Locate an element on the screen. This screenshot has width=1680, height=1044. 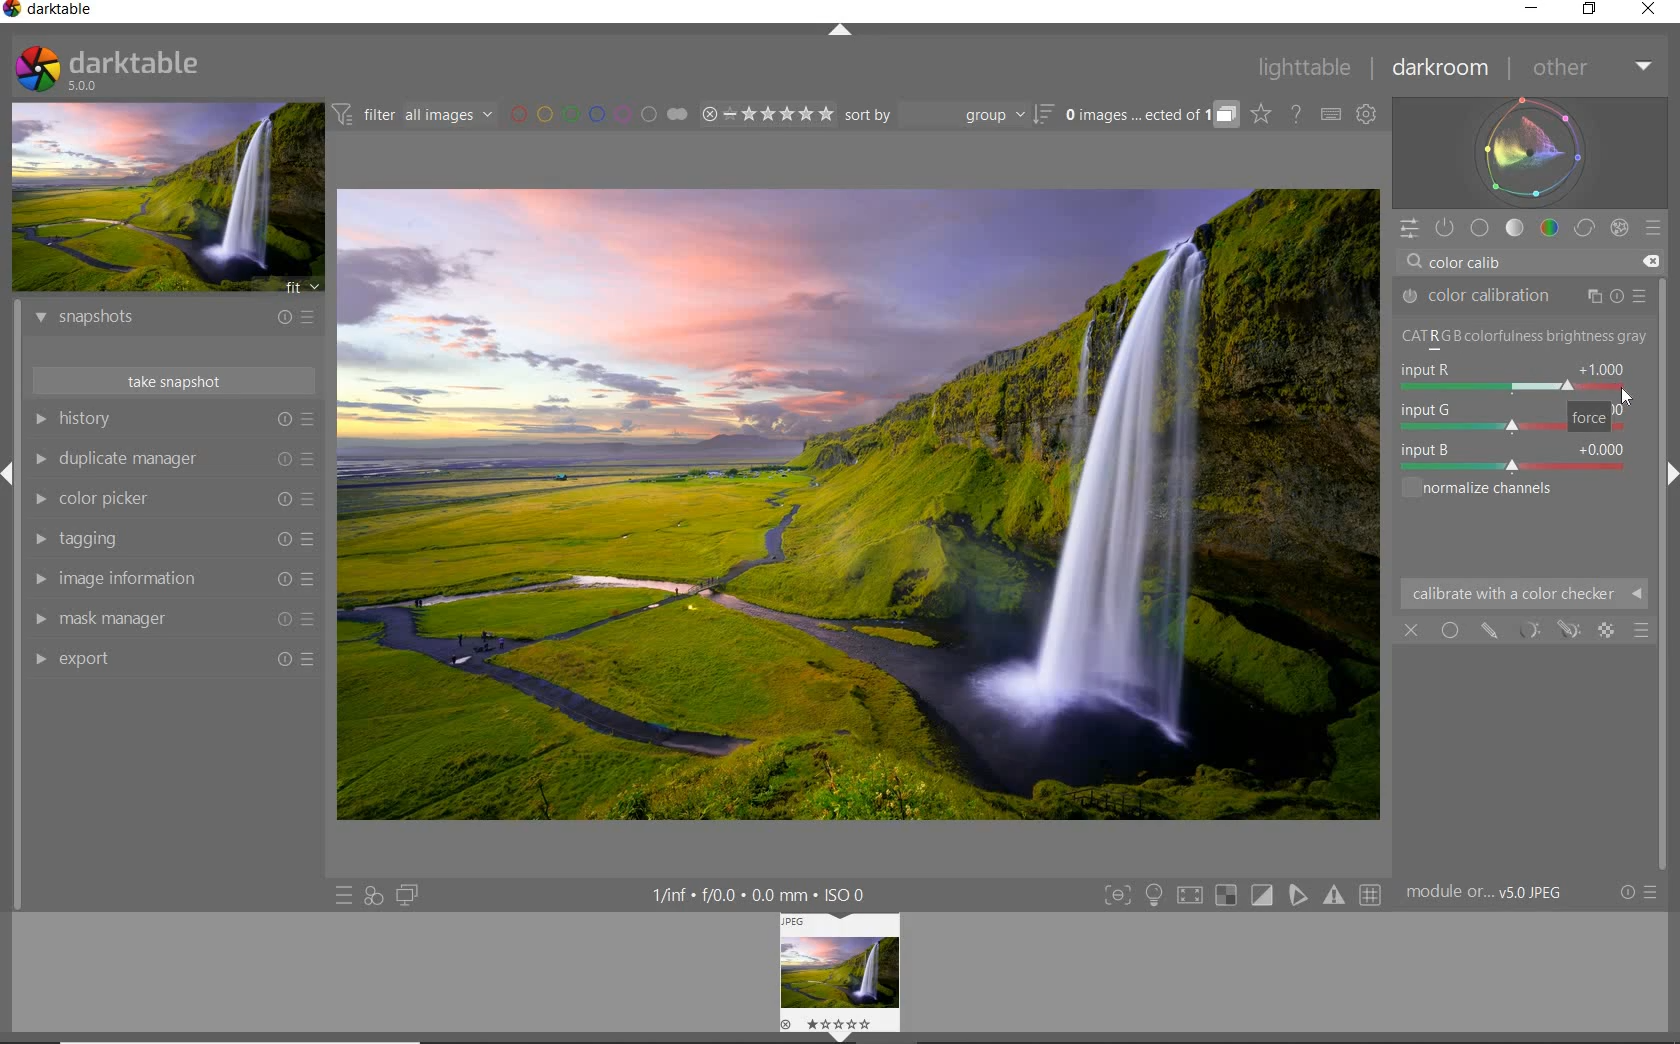
BLENDING OPTIONS is located at coordinates (1642, 631).